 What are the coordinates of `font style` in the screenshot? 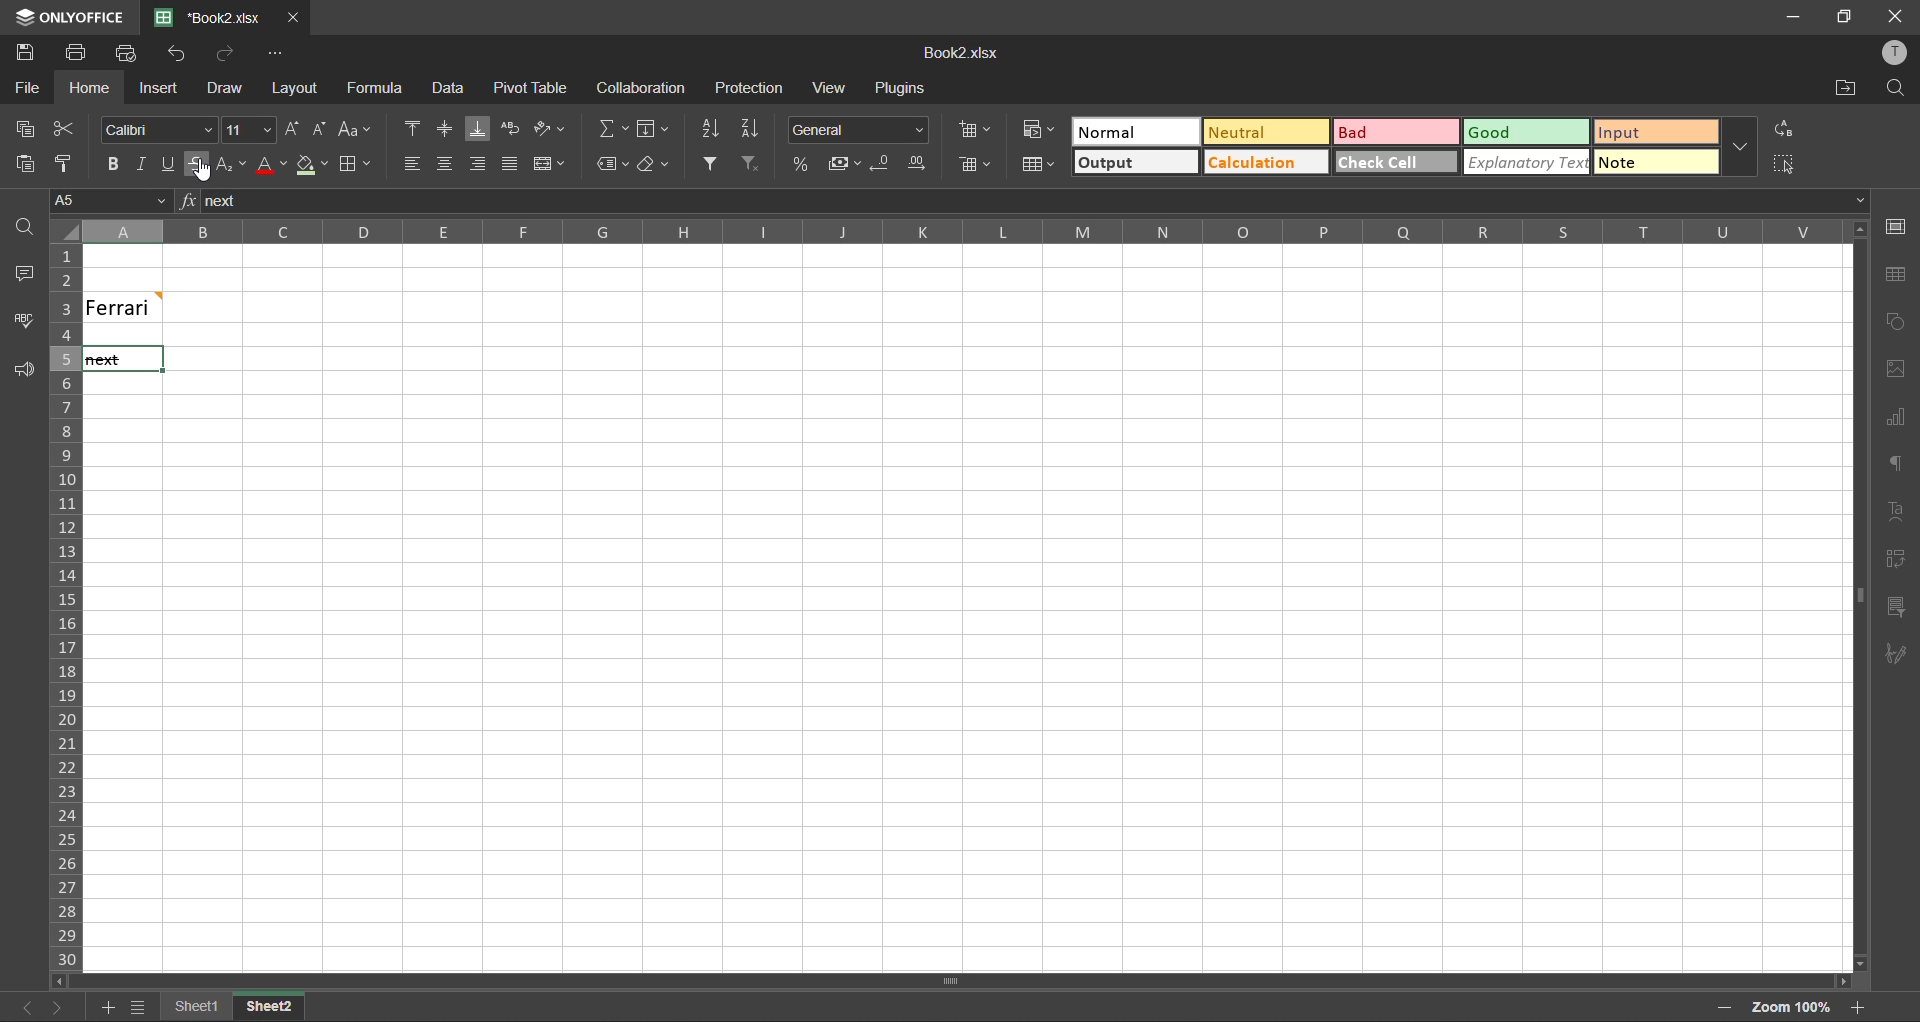 It's located at (158, 130).